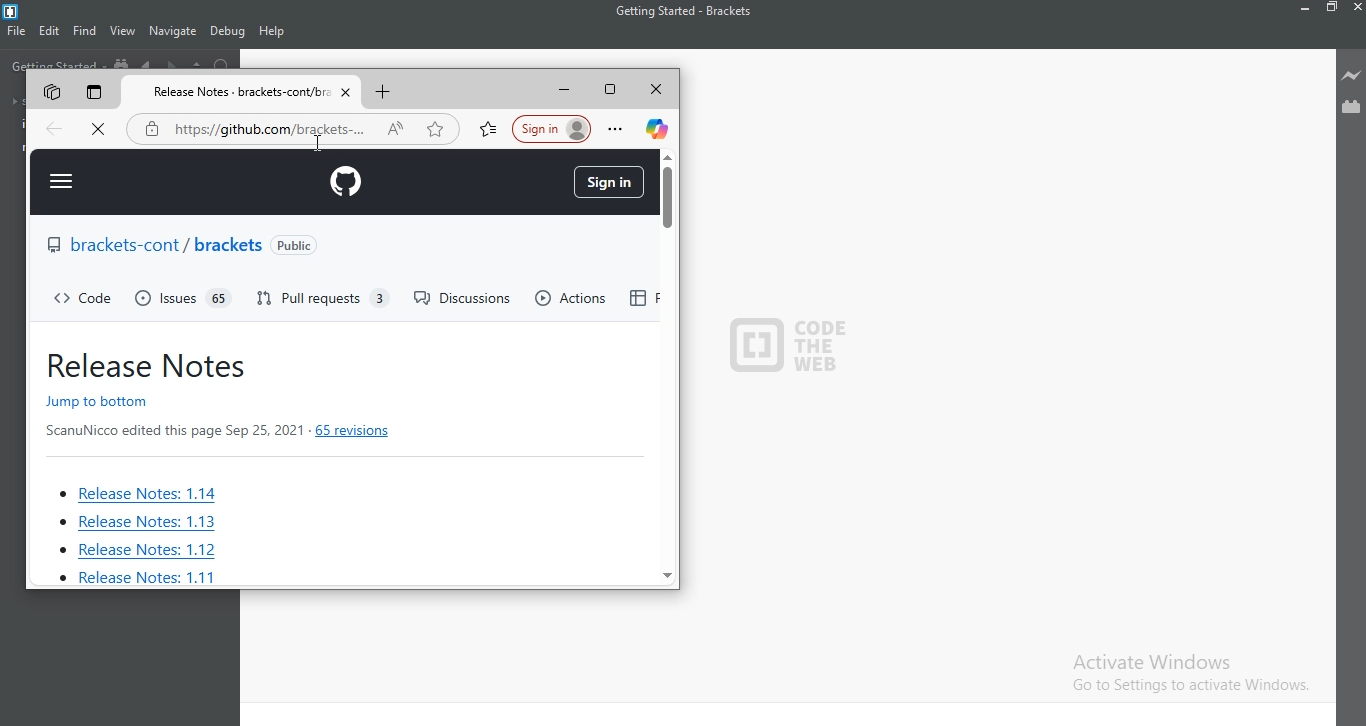  Describe the element at coordinates (86, 30) in the screenshot. I see `Find` at that location.